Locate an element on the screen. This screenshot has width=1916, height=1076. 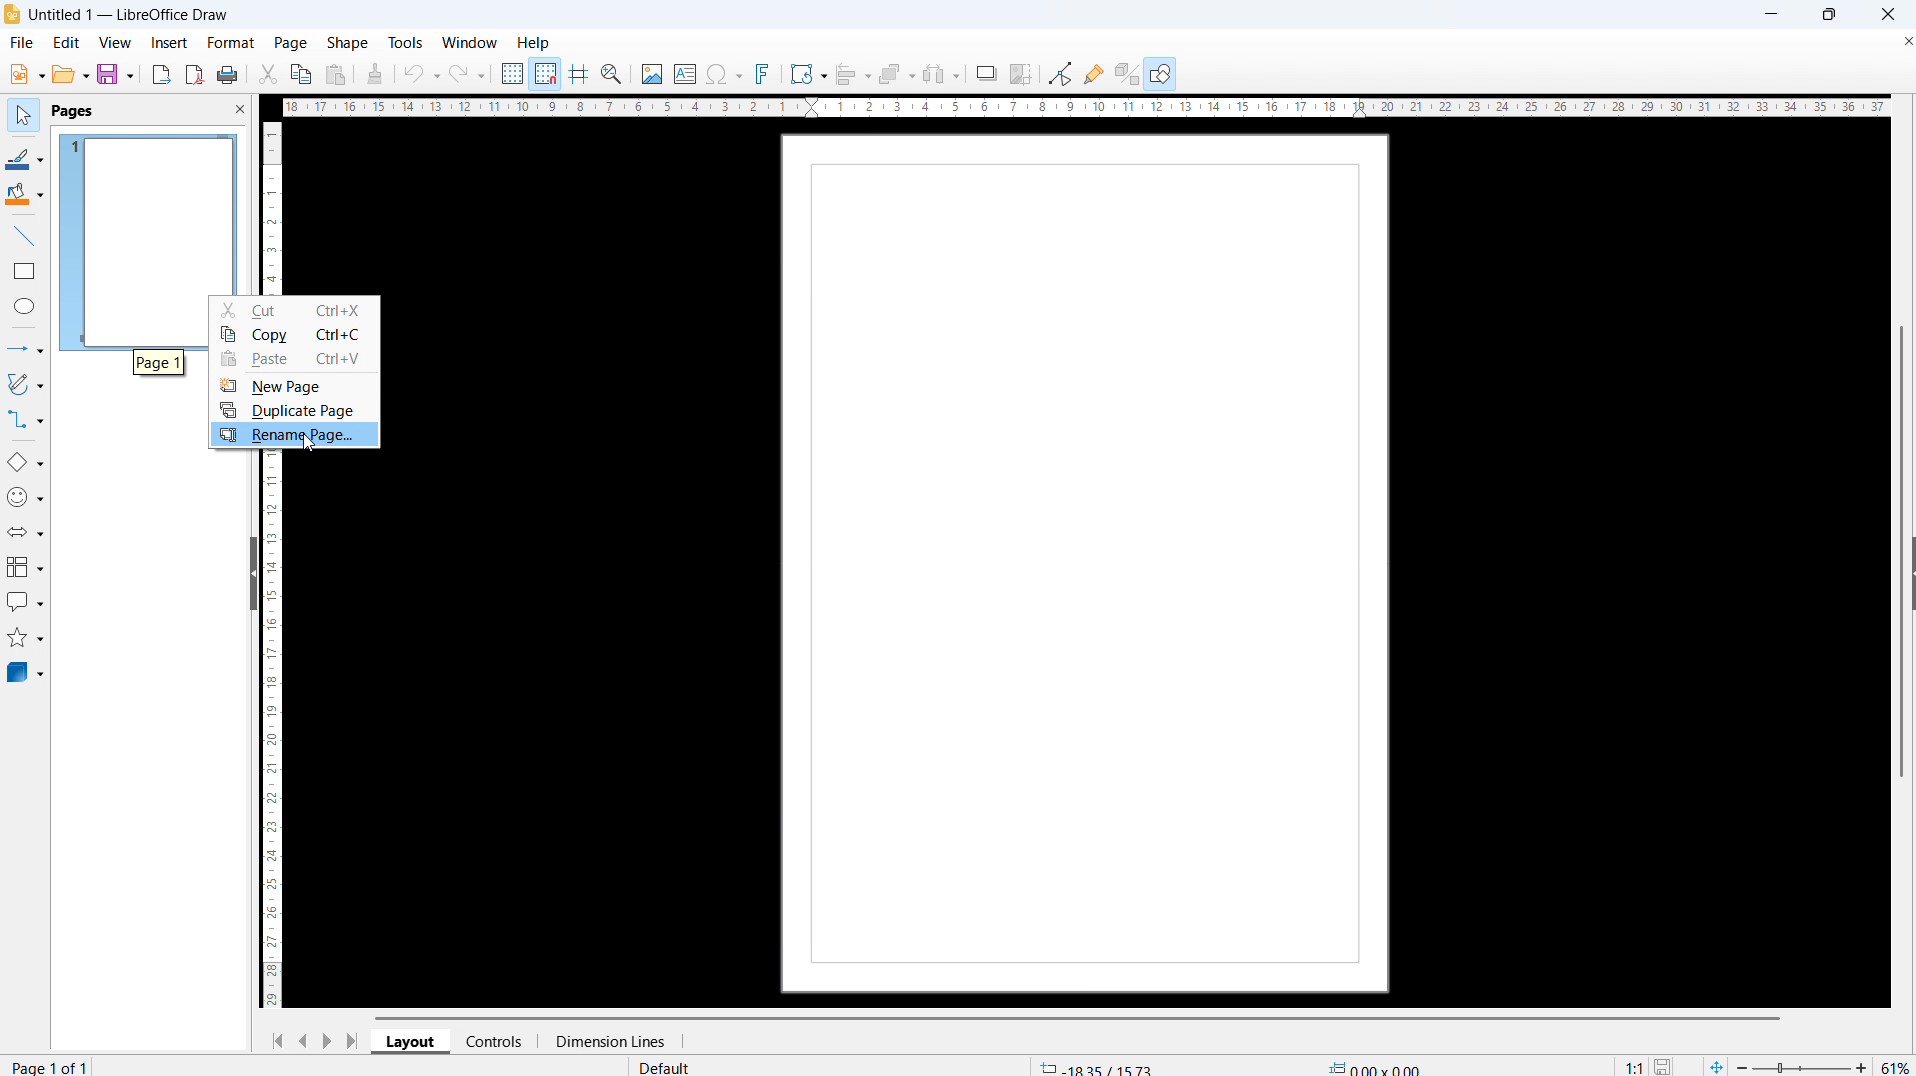
Helplines while moving  is located at coordinates (579, 73).